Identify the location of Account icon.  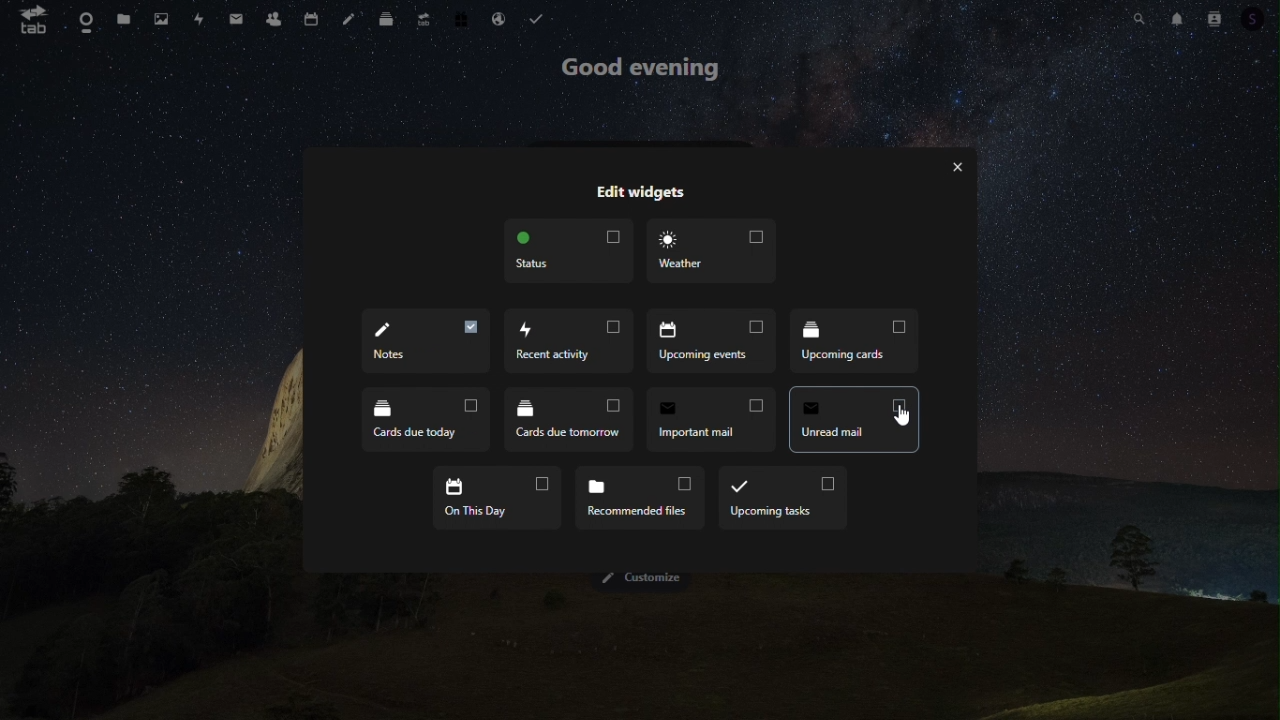
(1259, 19).